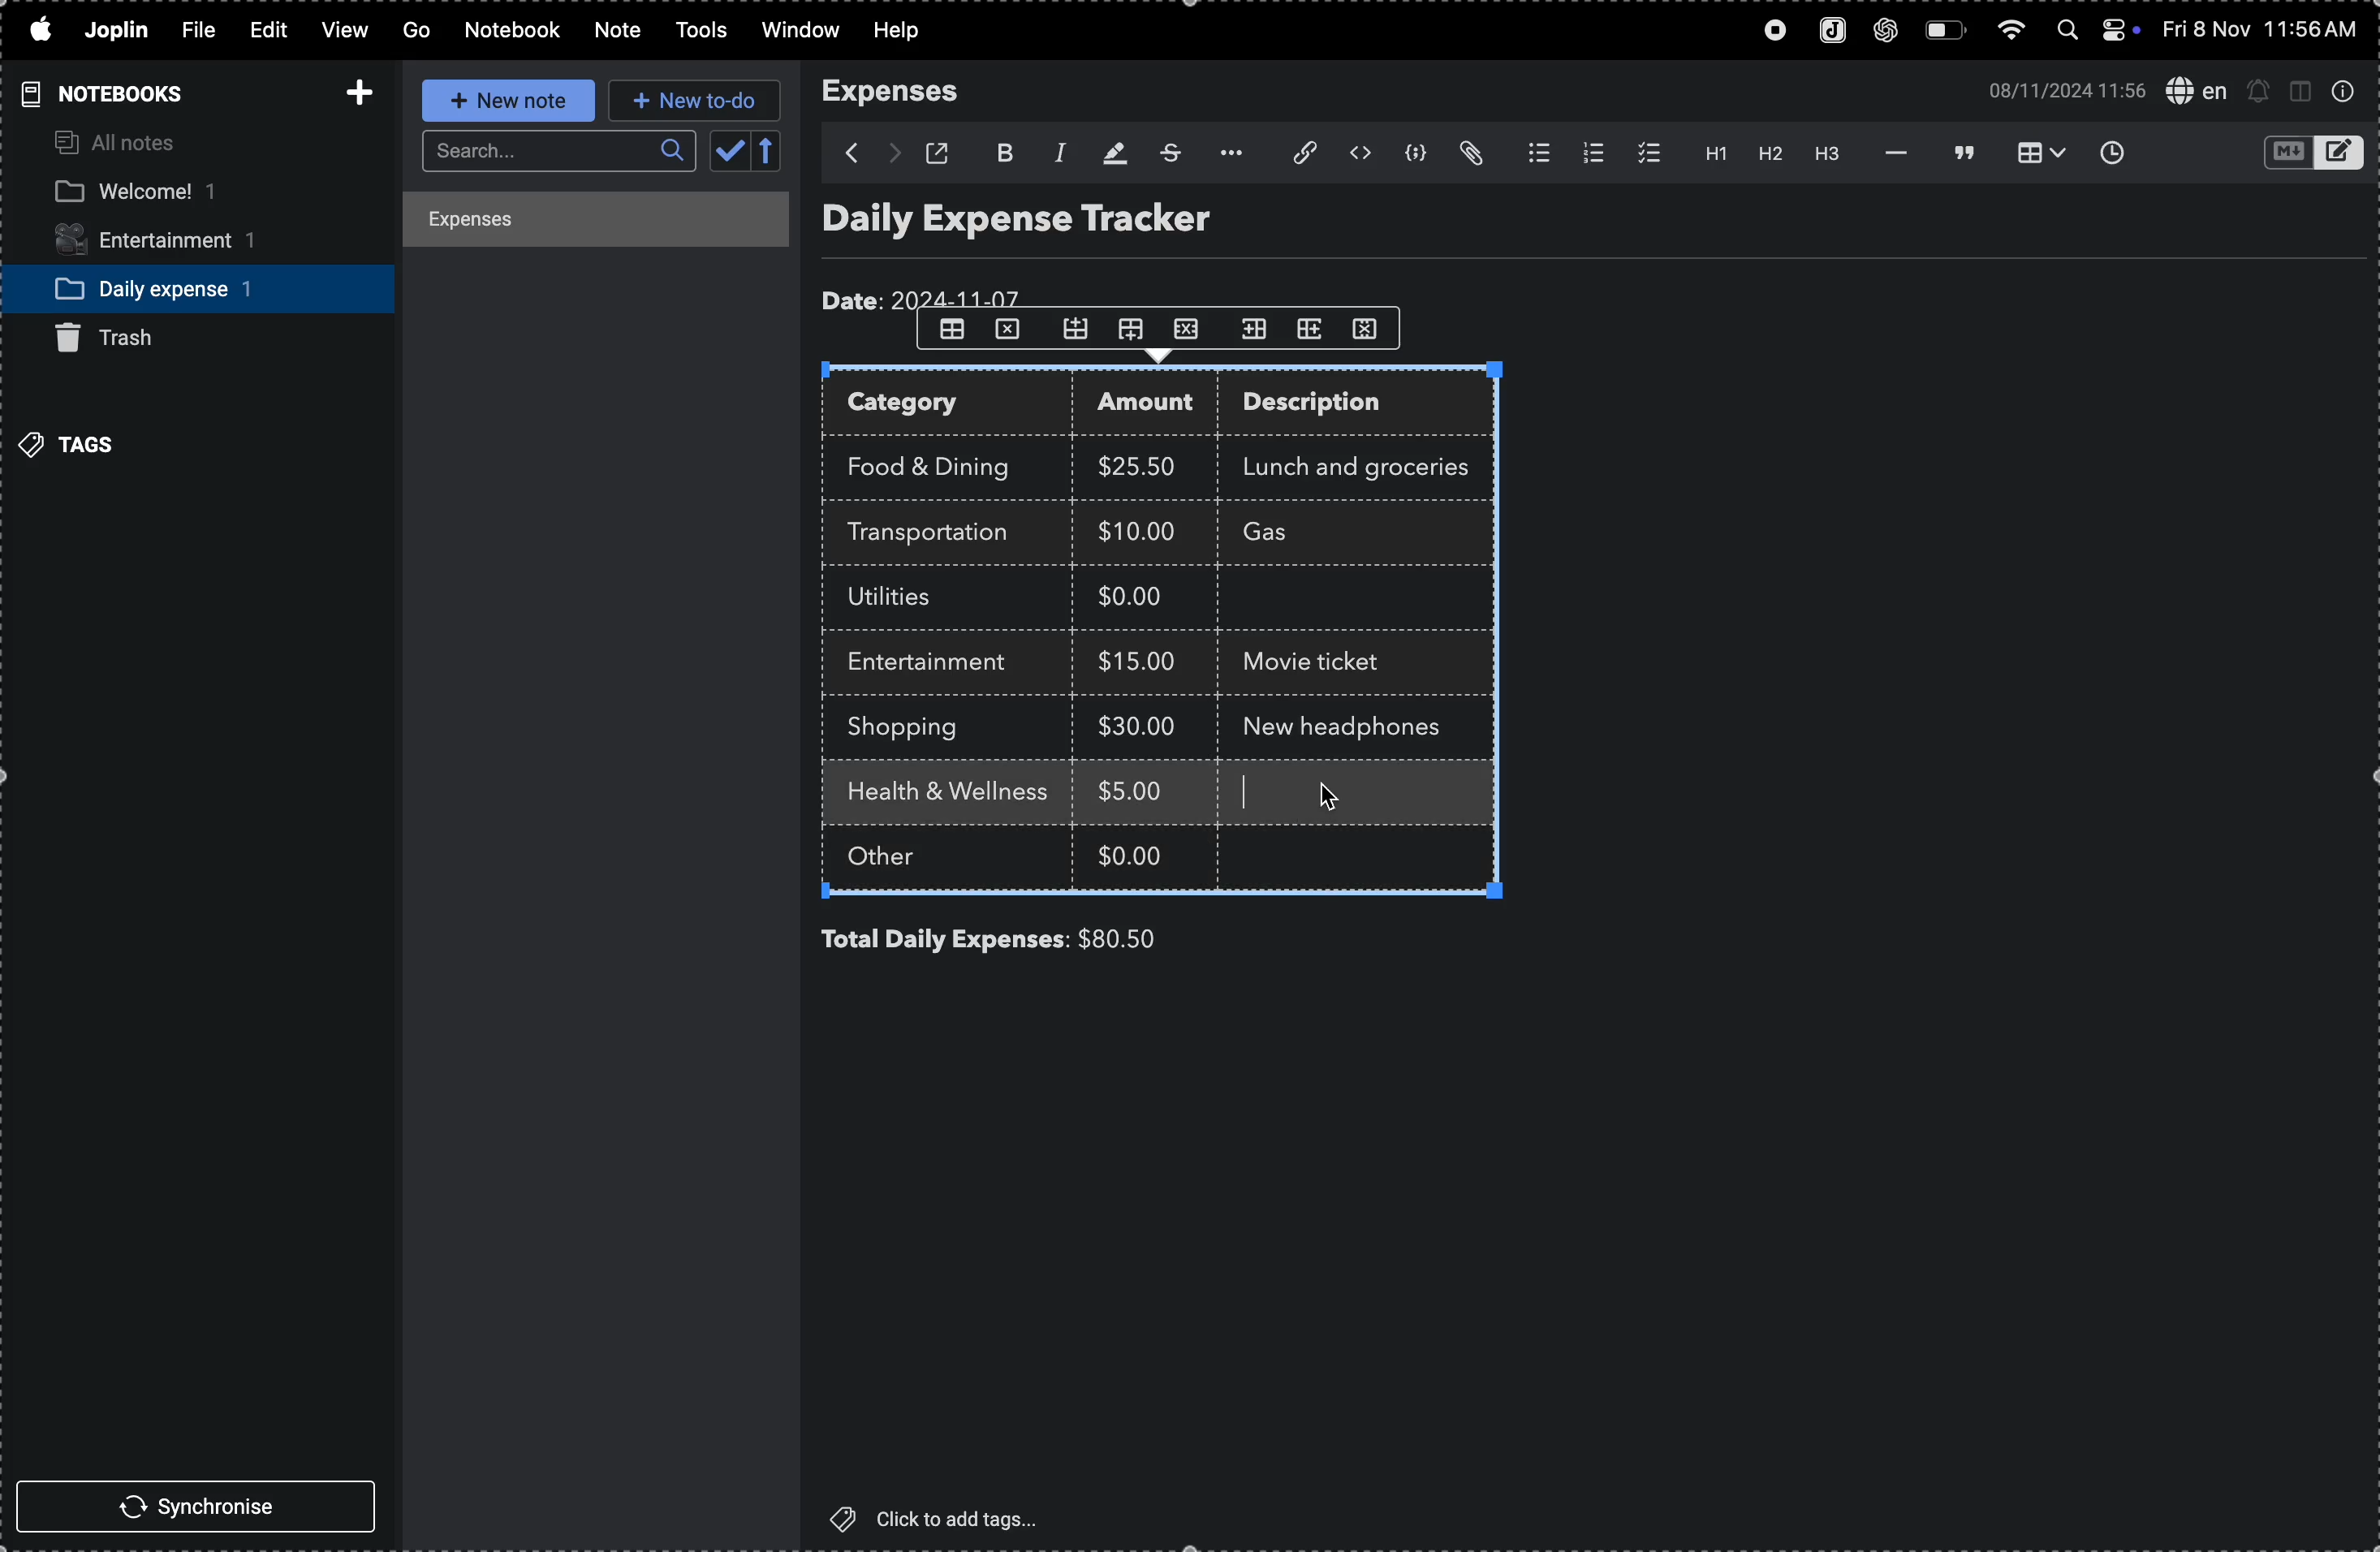  I want to click on utilites, so click(909, 598).